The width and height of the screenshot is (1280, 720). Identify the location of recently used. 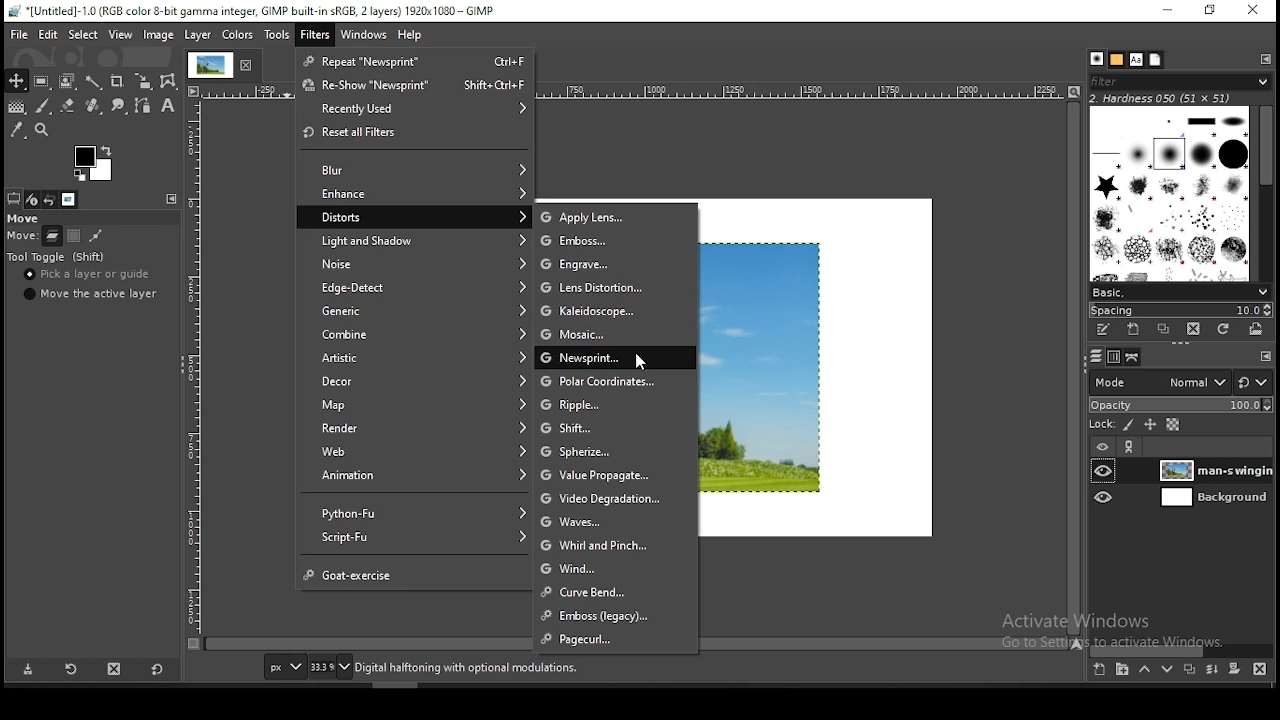
(414, 109).